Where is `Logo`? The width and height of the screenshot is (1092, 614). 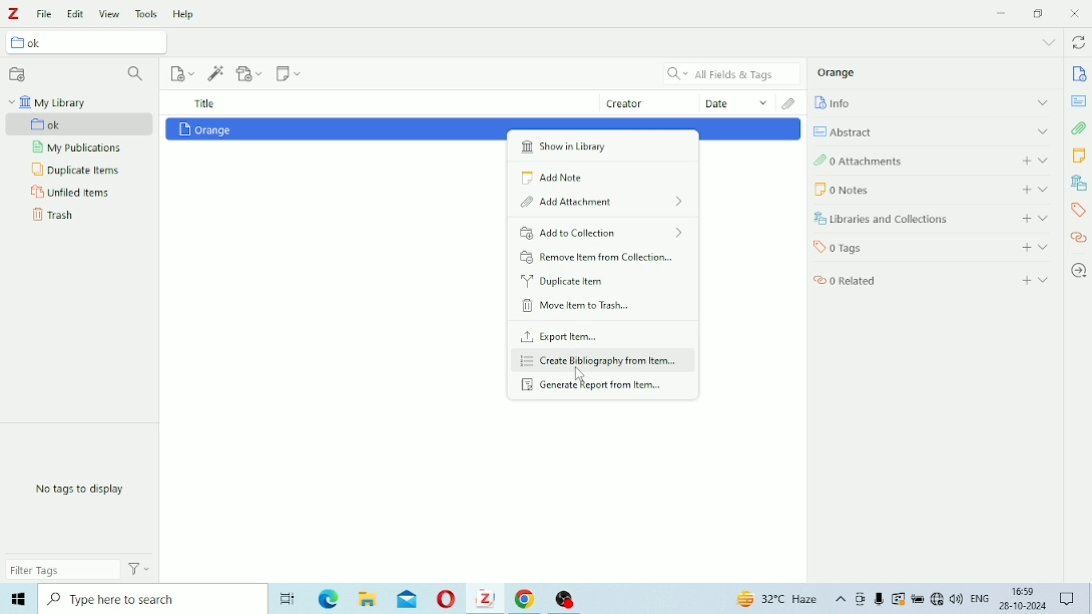 Logo is located at coordinates (14, 14).